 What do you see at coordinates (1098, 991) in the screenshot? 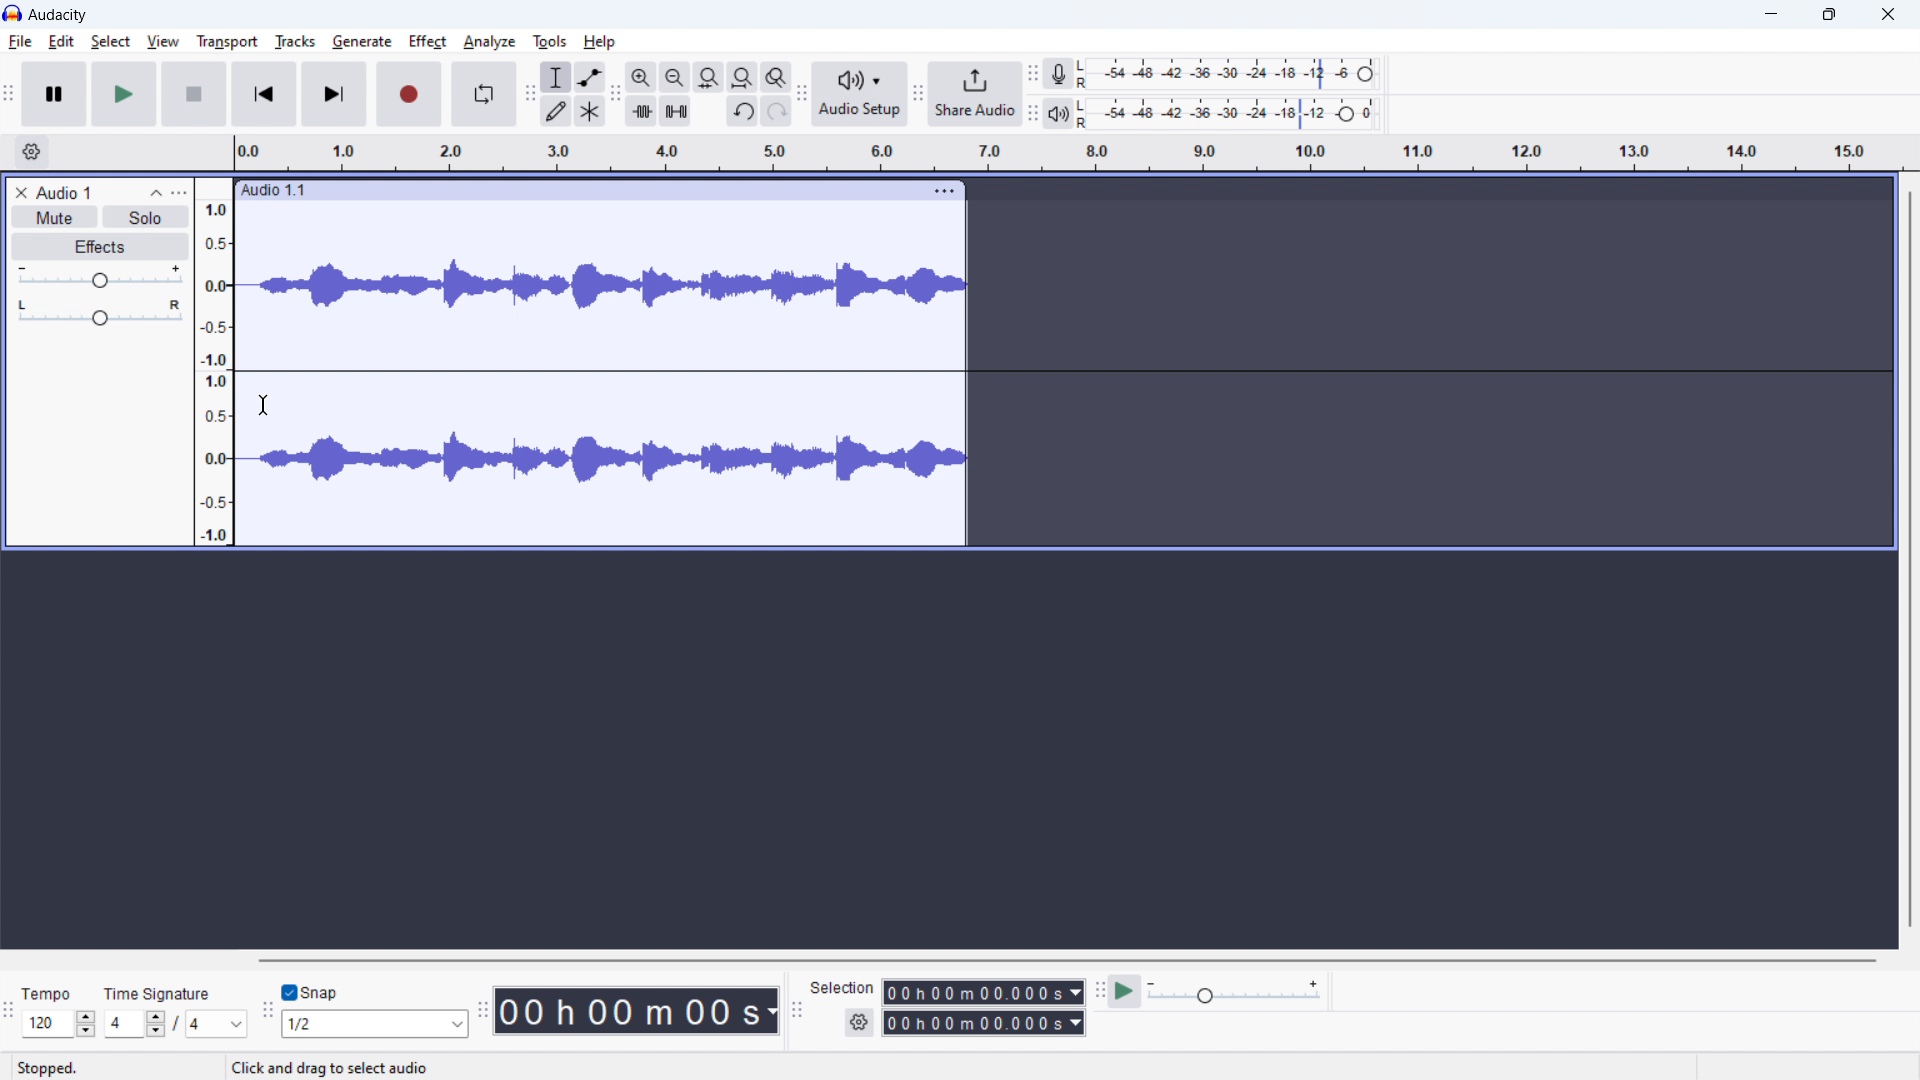
I see `play at speed toolbar` at bounding box center [1098, 991].